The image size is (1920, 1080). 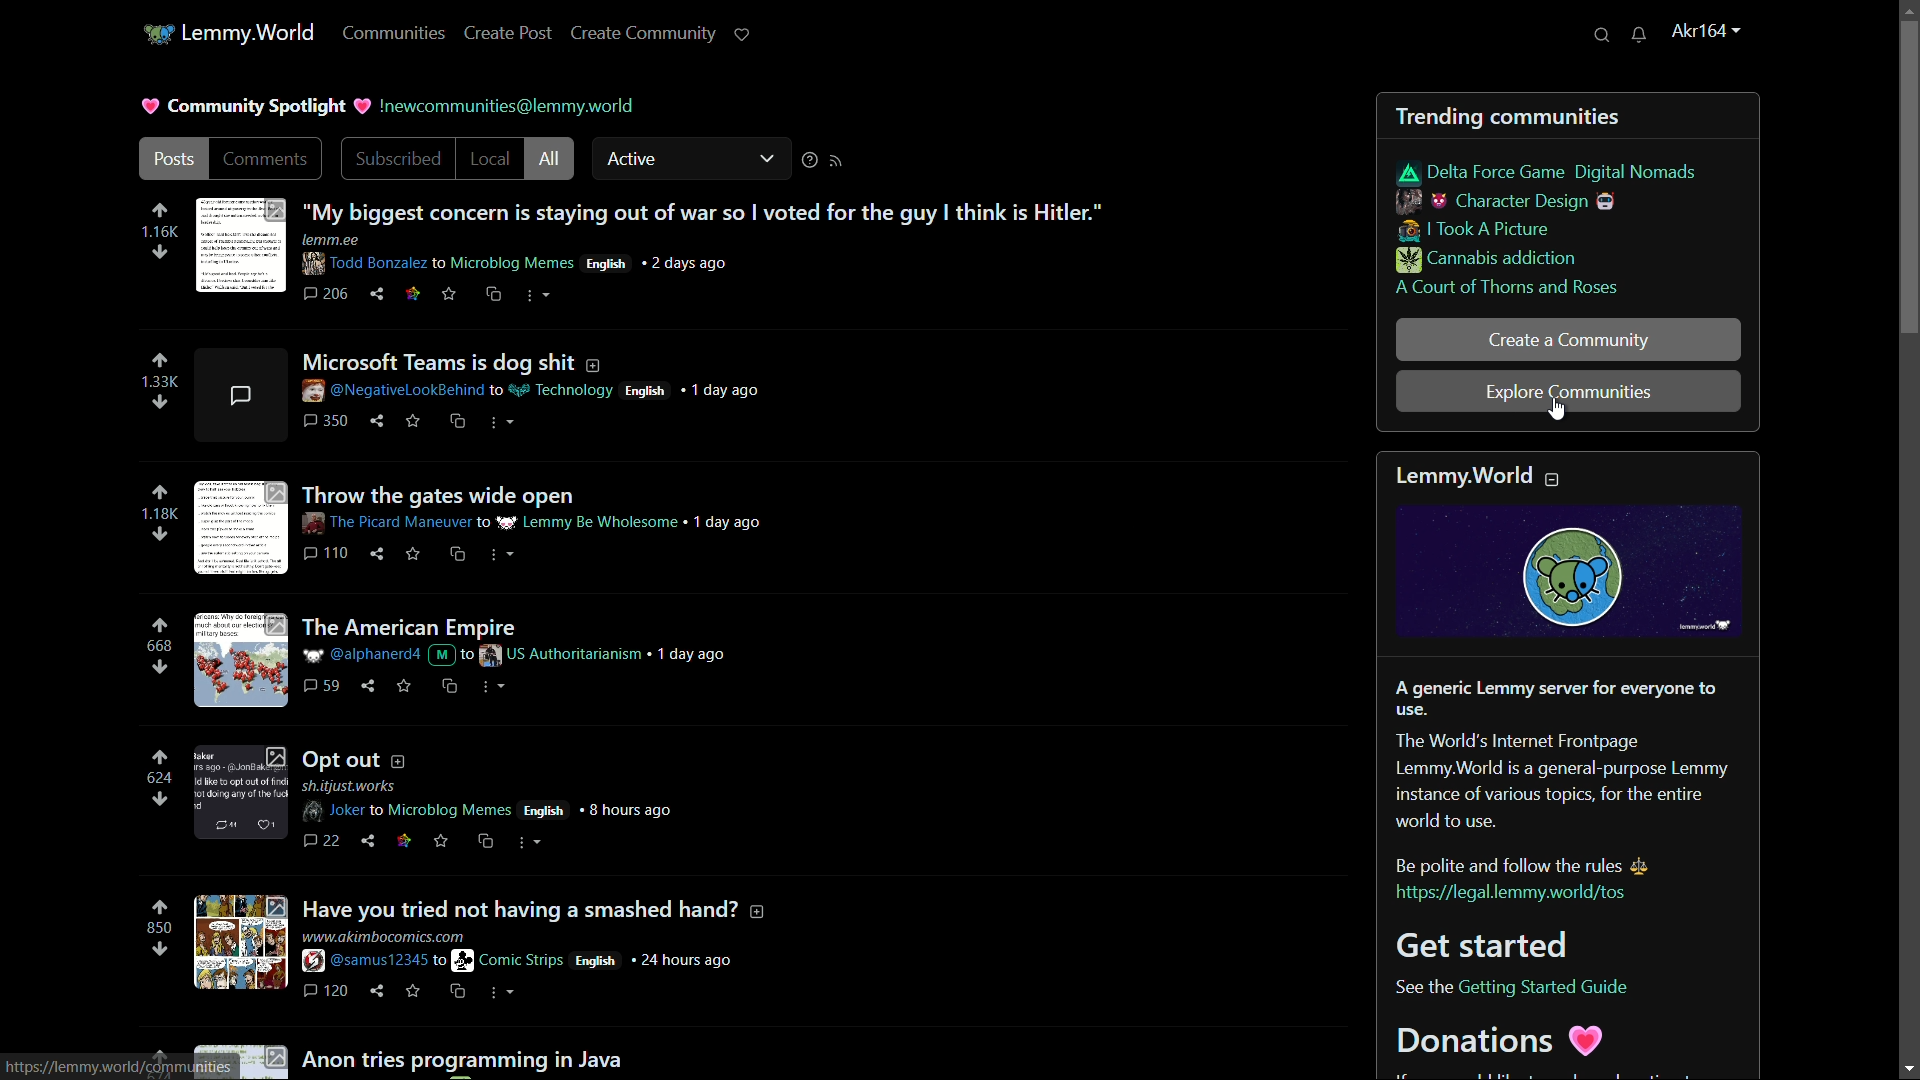 What do you see at coordinates (160, 234) in the screenshot?
I see `number of votes` at bounding box center [160, 234].